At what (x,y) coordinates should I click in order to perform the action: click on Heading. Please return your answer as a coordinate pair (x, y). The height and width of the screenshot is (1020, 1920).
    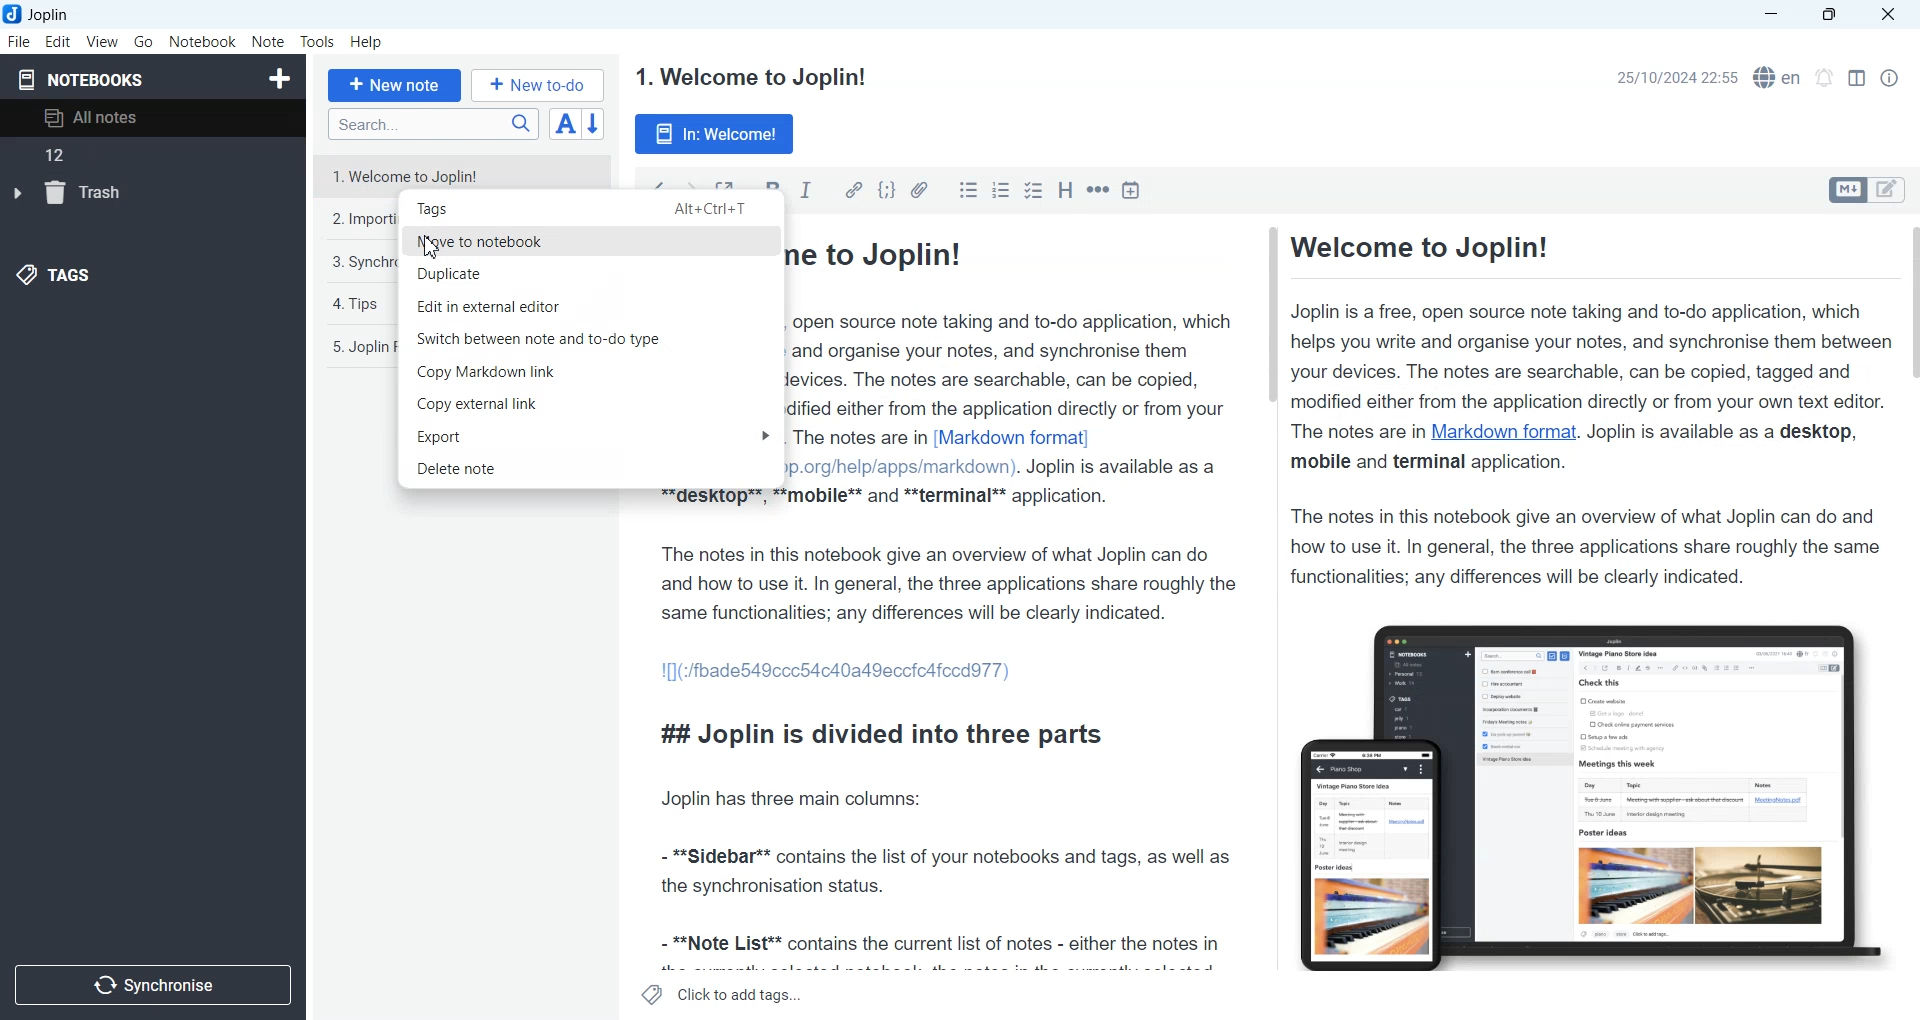
    Looking at the image, I should click on (1067, 190).